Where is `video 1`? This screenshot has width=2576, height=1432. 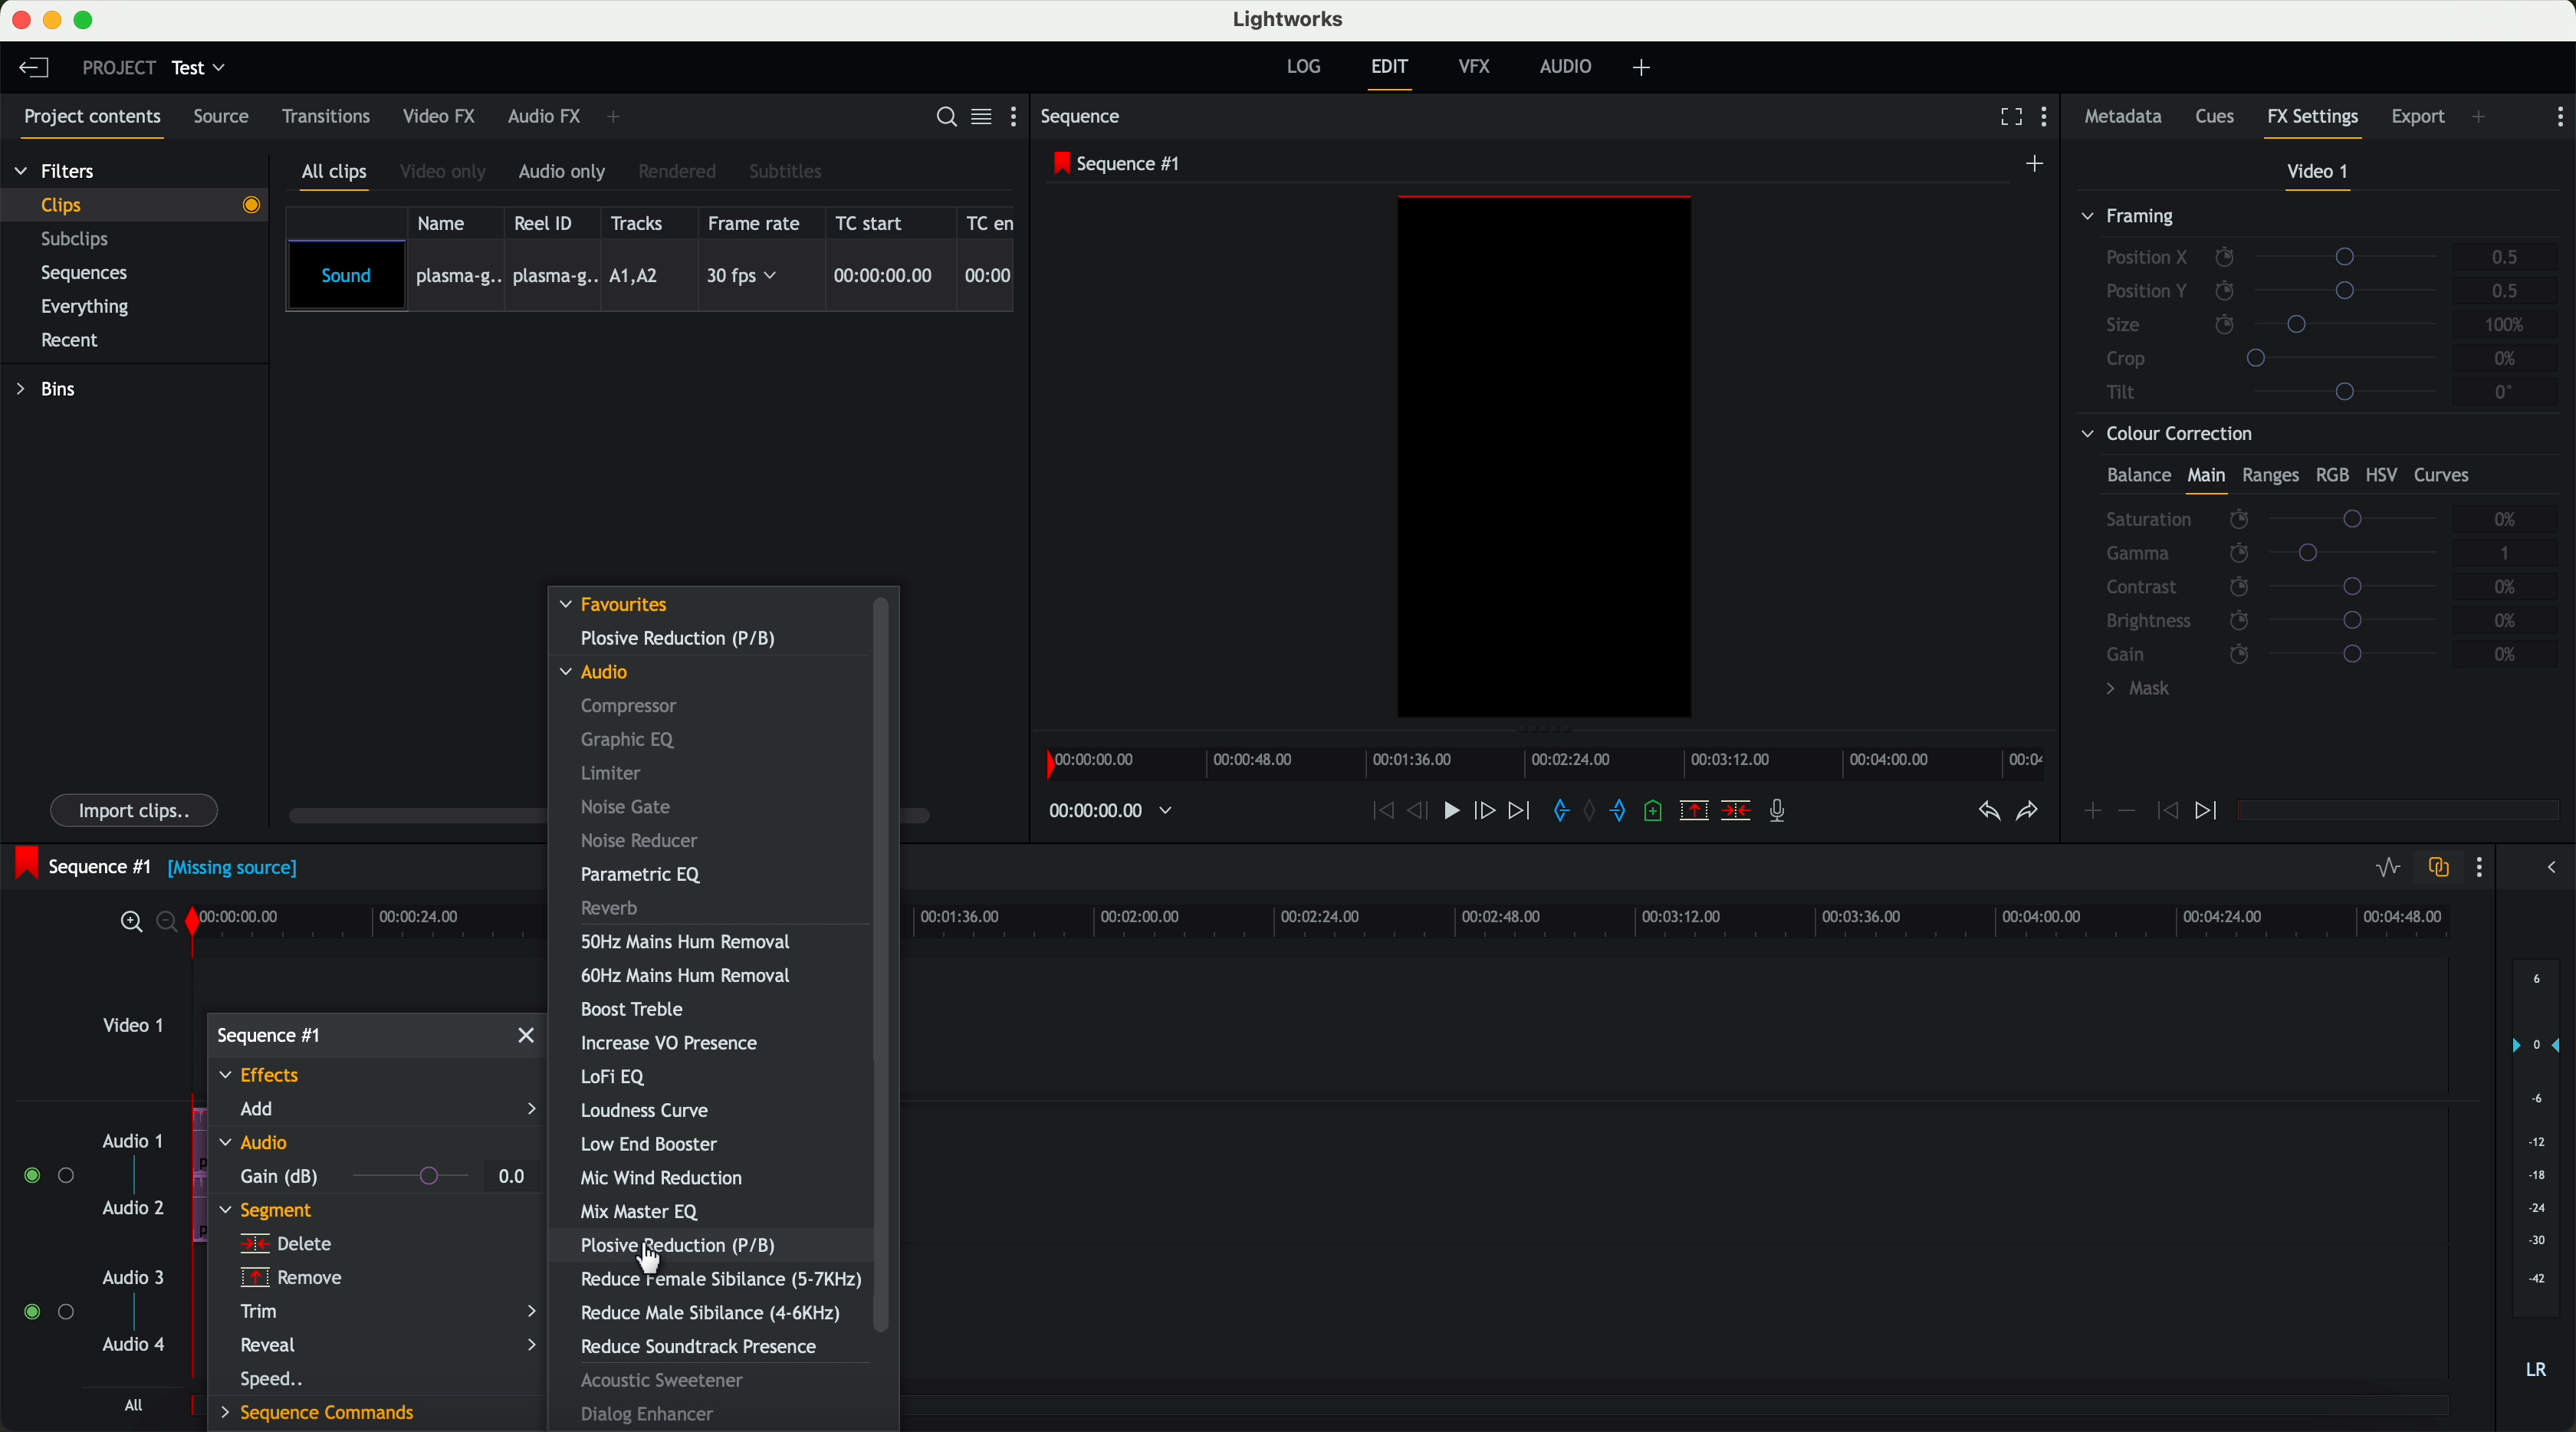 video 1 is located at coordinates (133, 1032).